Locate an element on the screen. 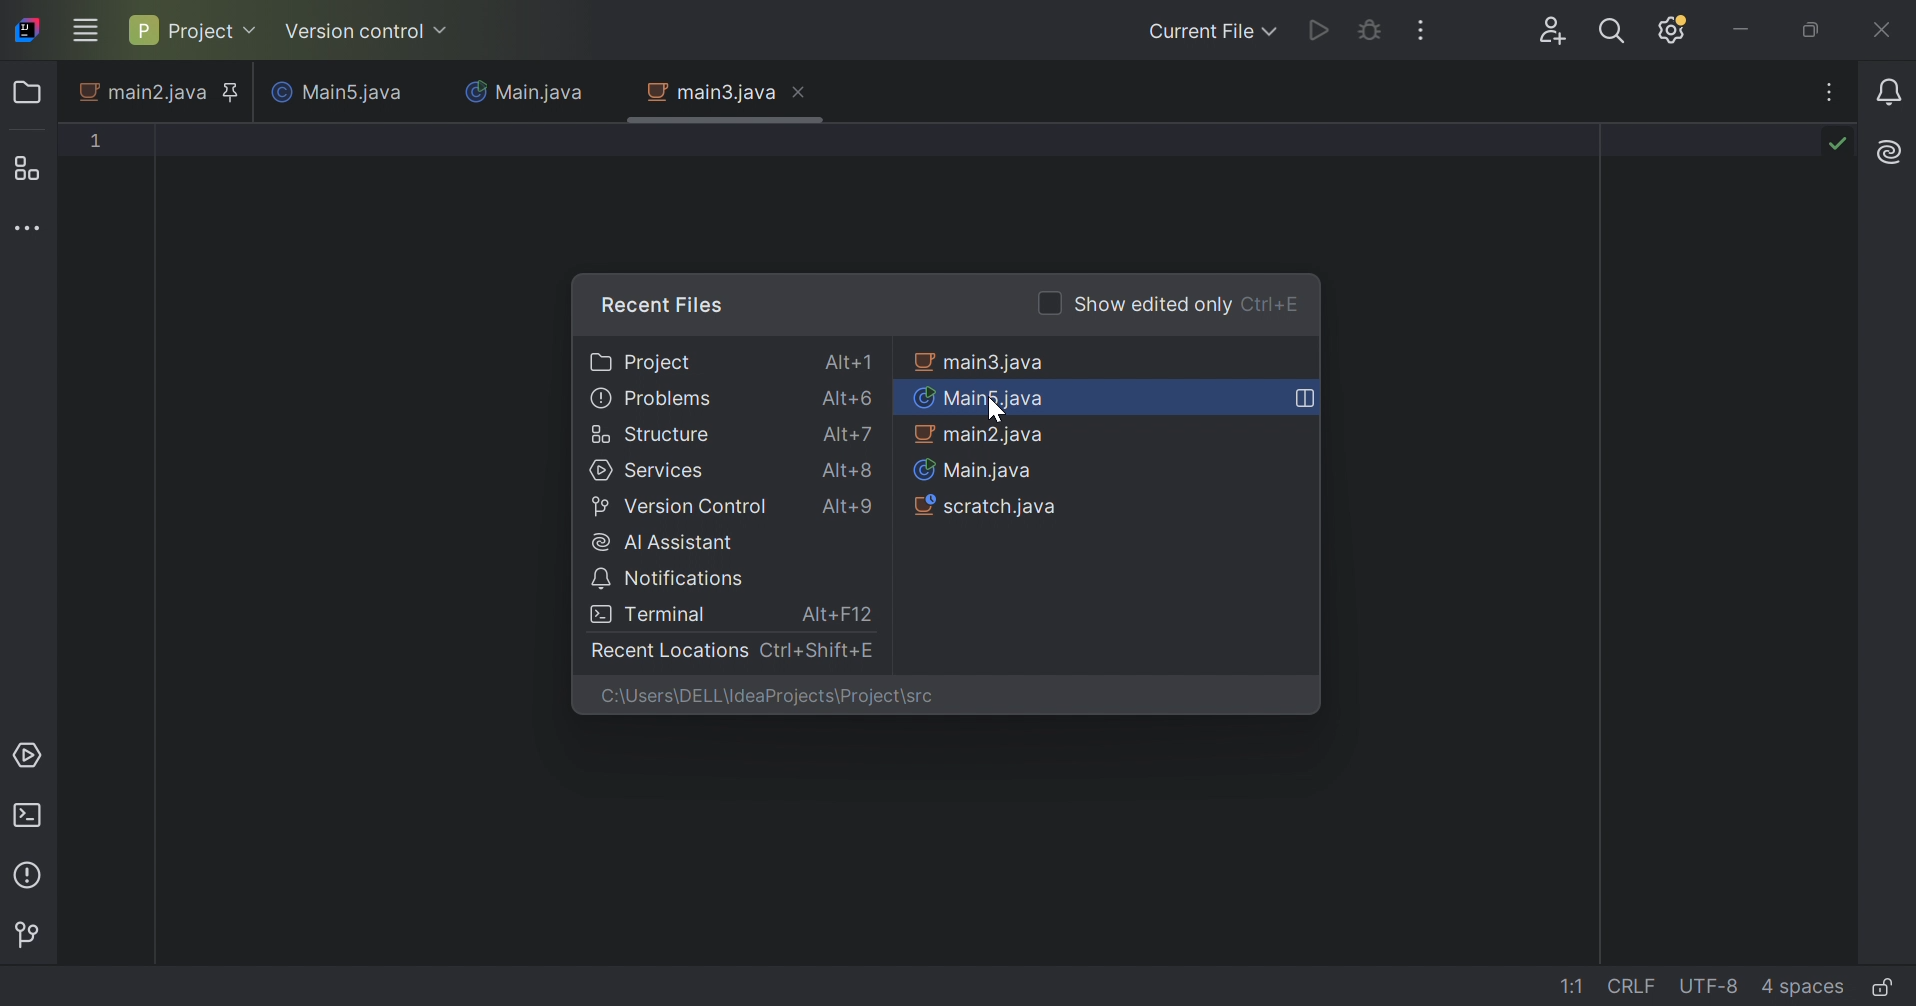  go to line is located at coordinates (1578, 987).